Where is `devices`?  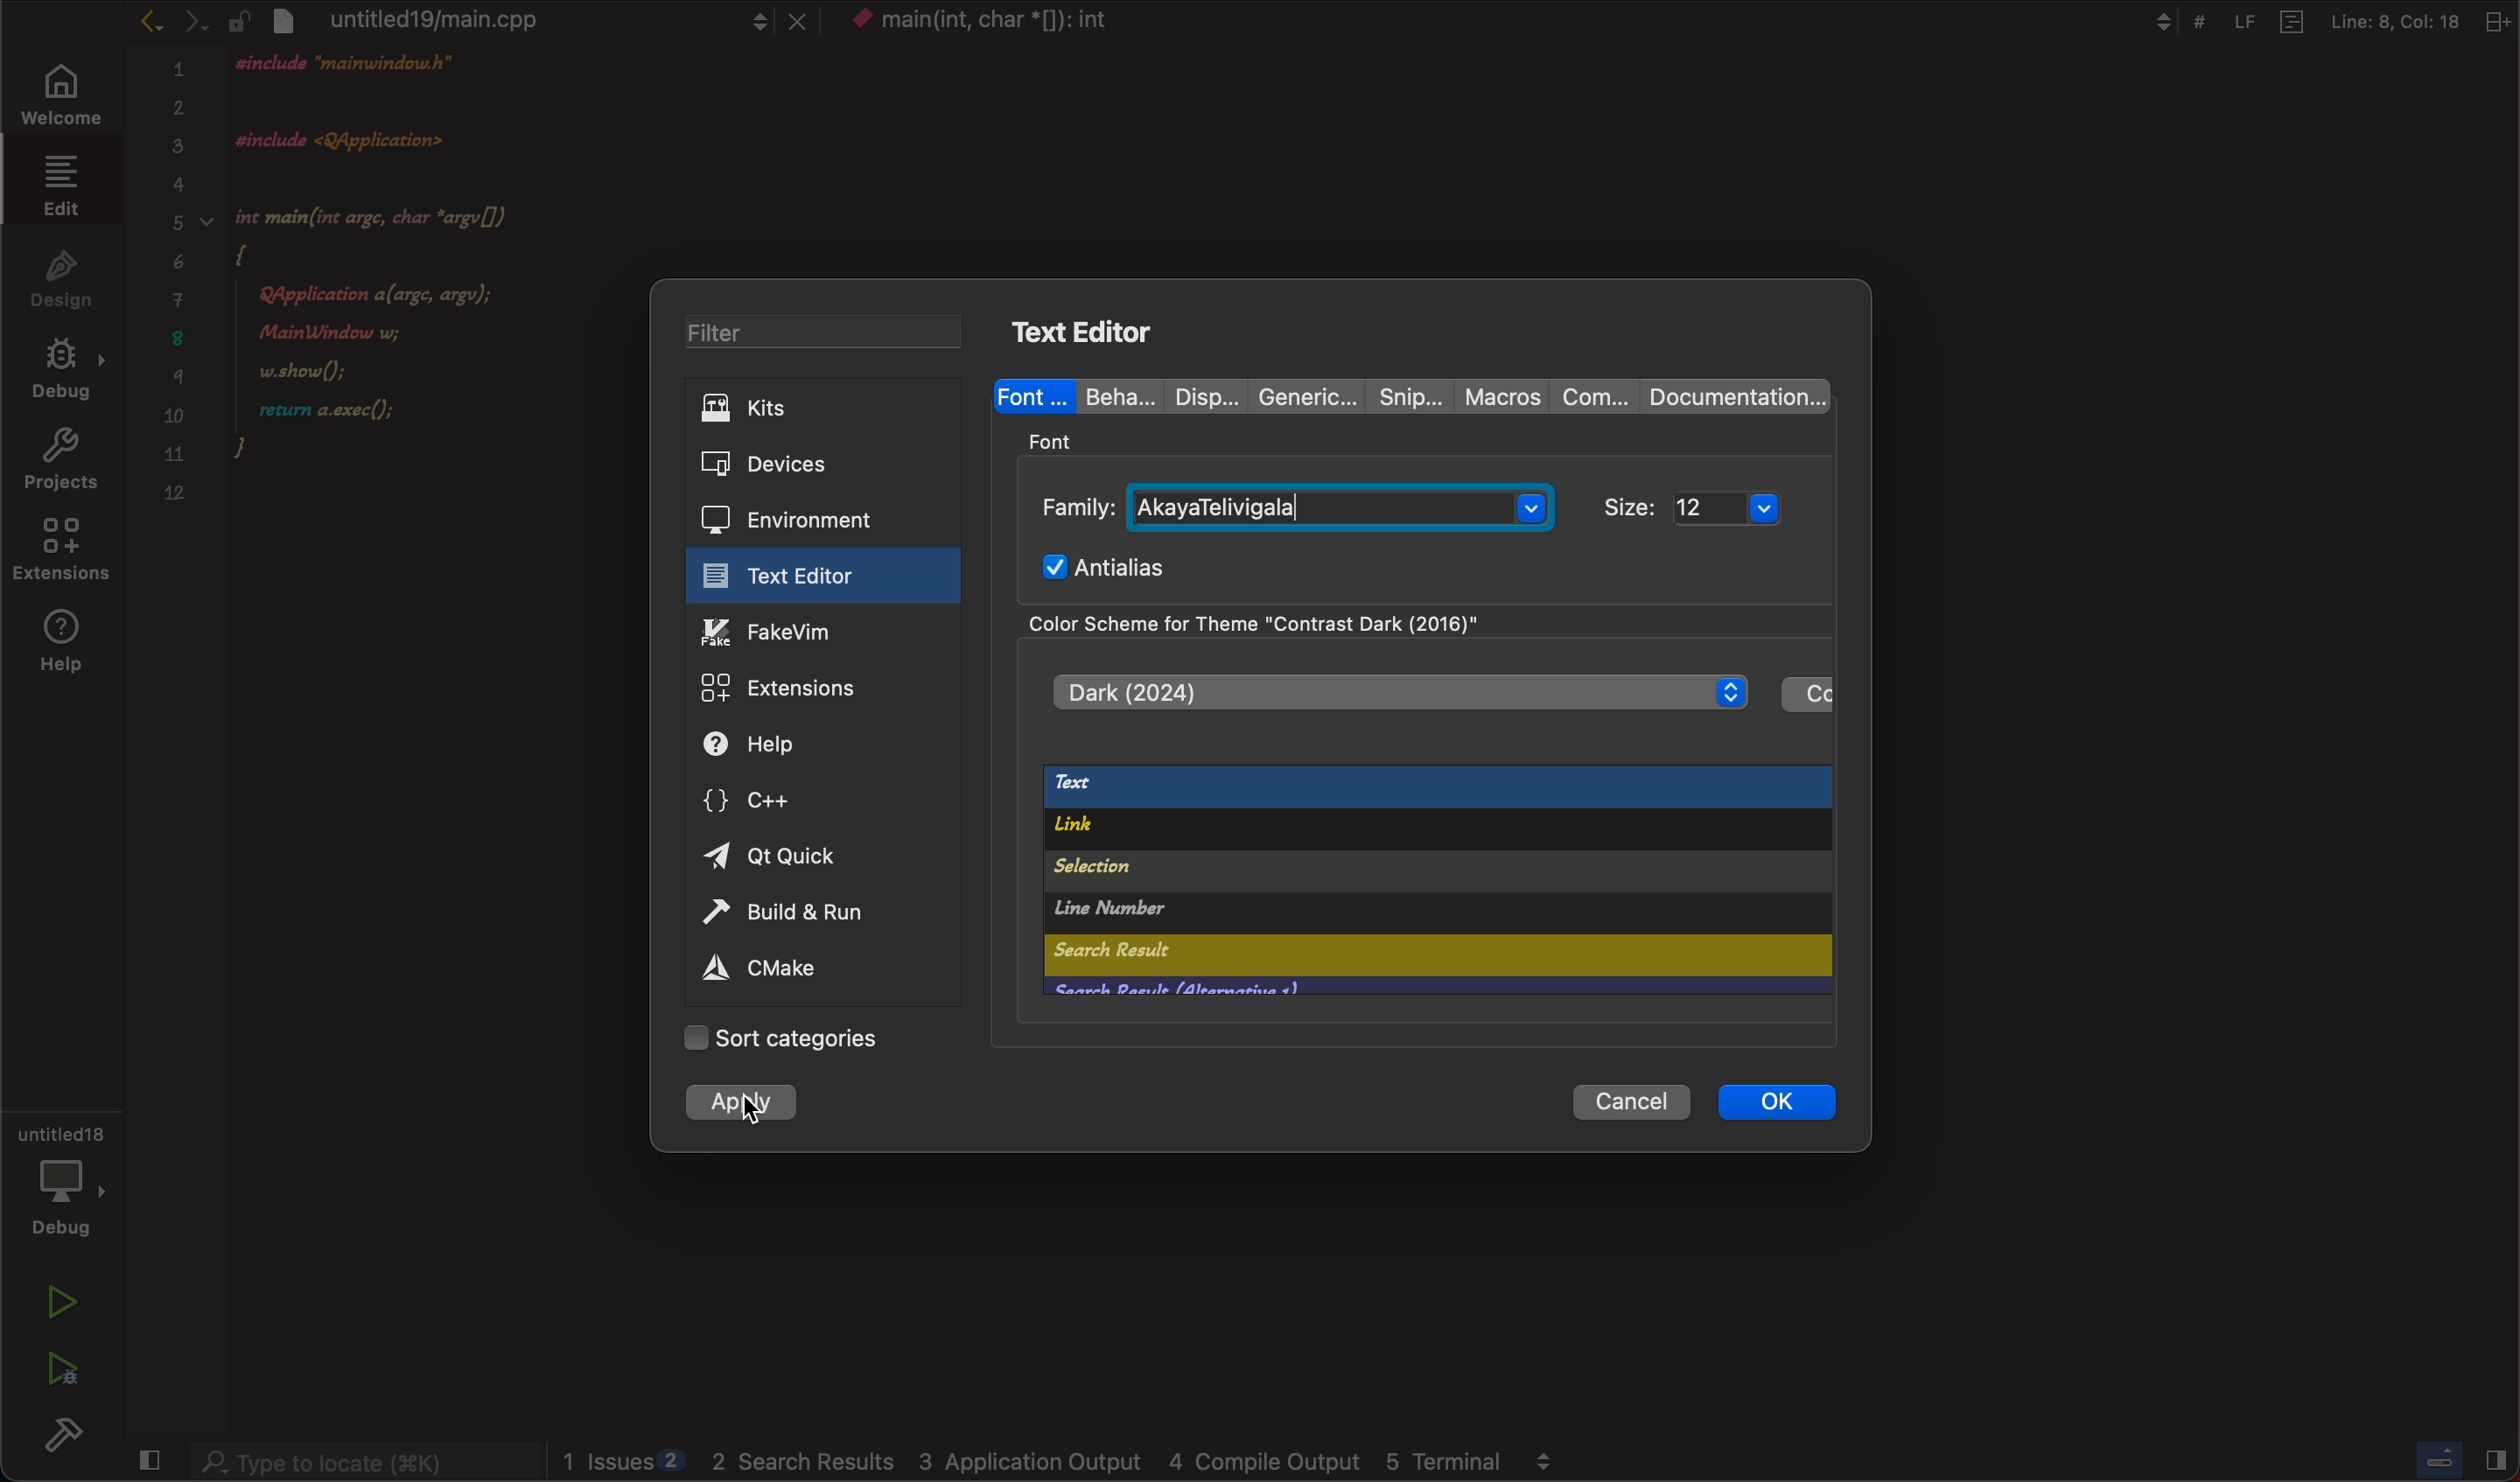 devices is located at coordinates (807, 465).